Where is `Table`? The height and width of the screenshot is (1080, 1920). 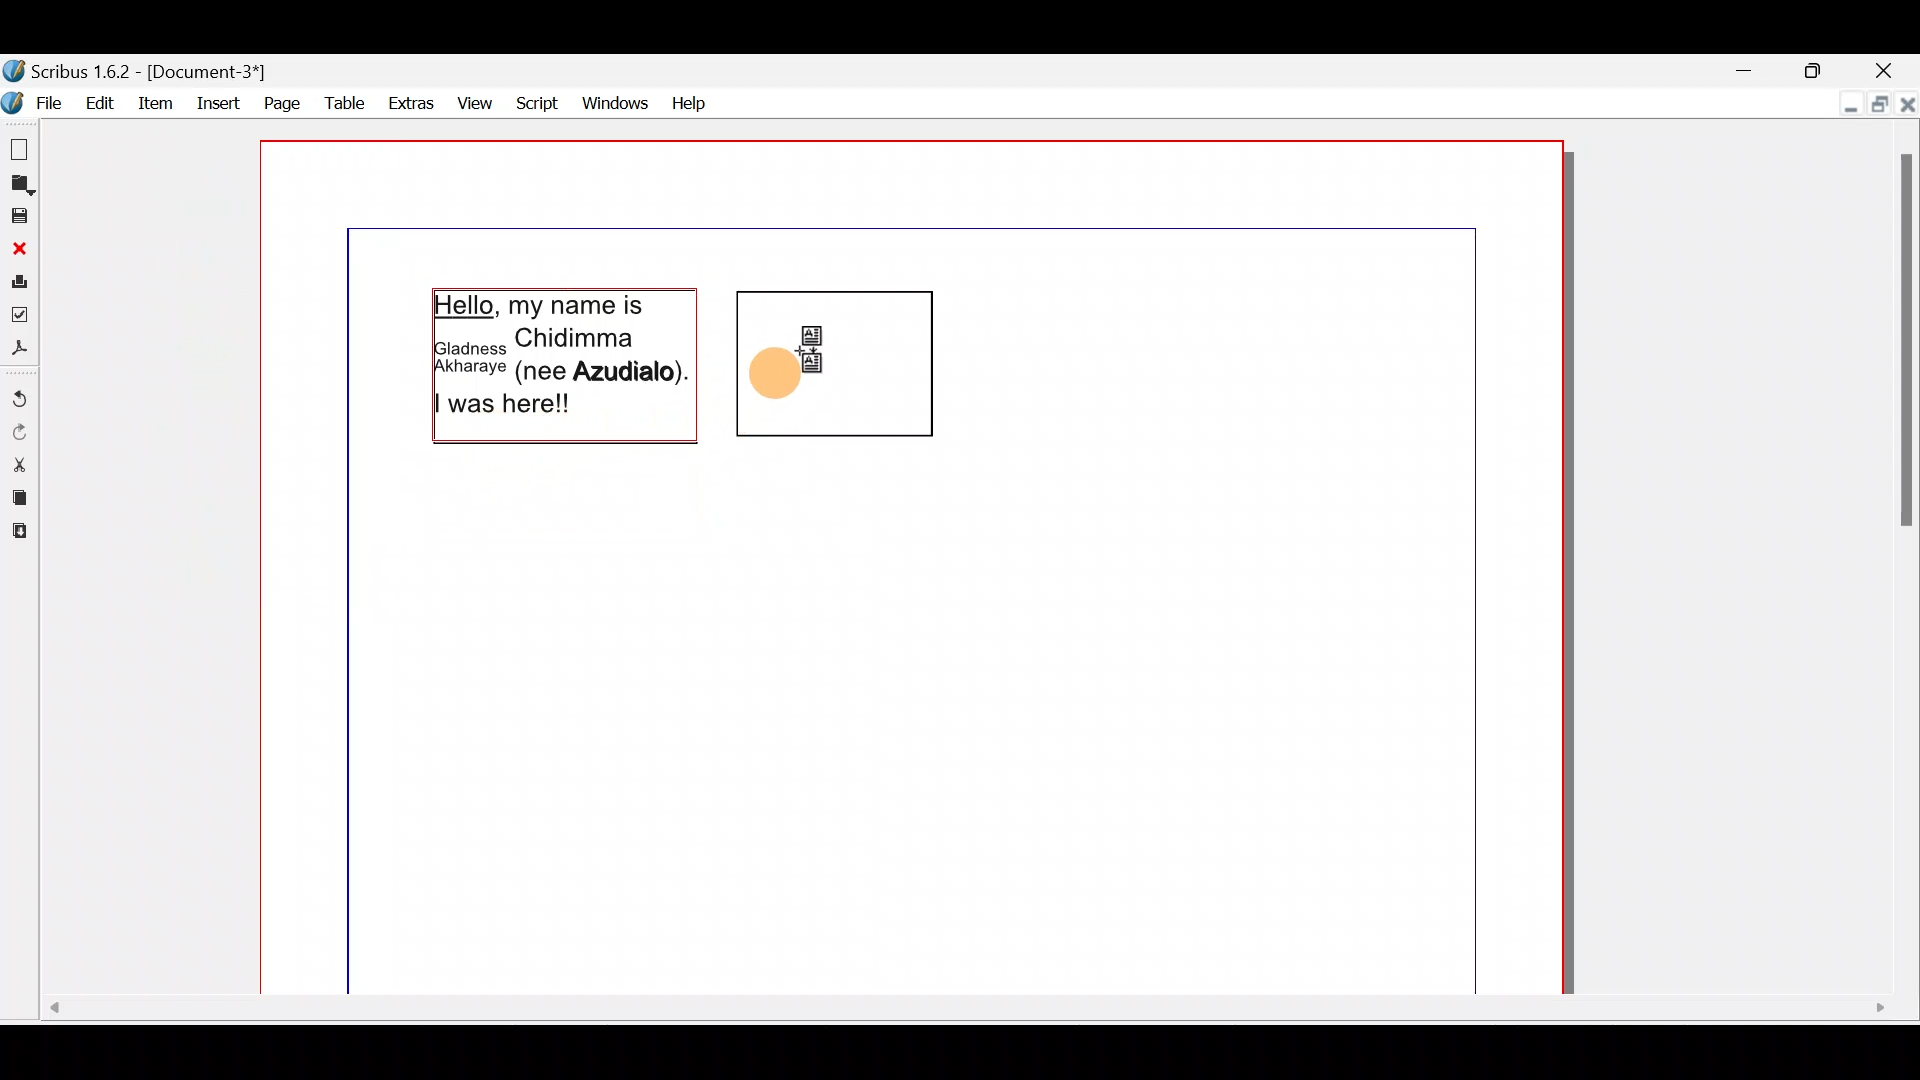 Table is located at coordinates (338, 103).